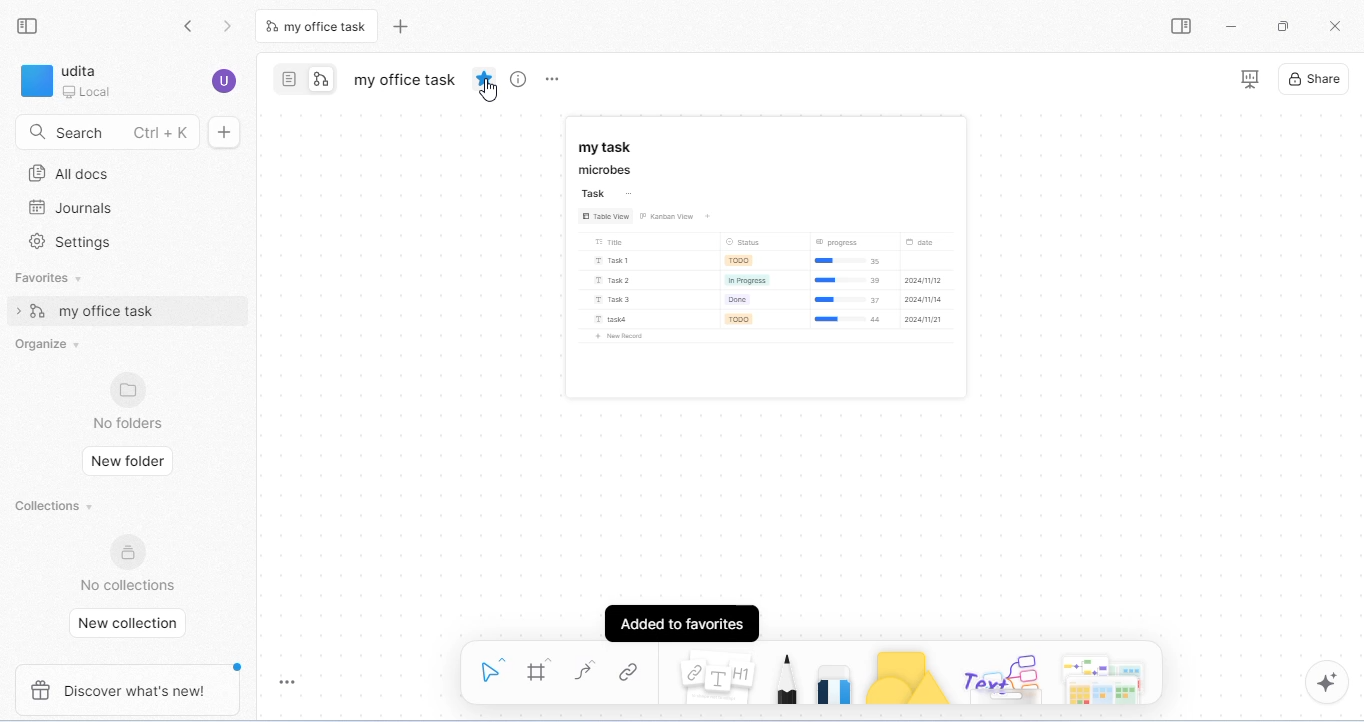 Image resolution: width=1364 pixels, height=722 pixels. Describe the element at coordinates (288, 79) in the screenshot. I see `page mode` at that location.